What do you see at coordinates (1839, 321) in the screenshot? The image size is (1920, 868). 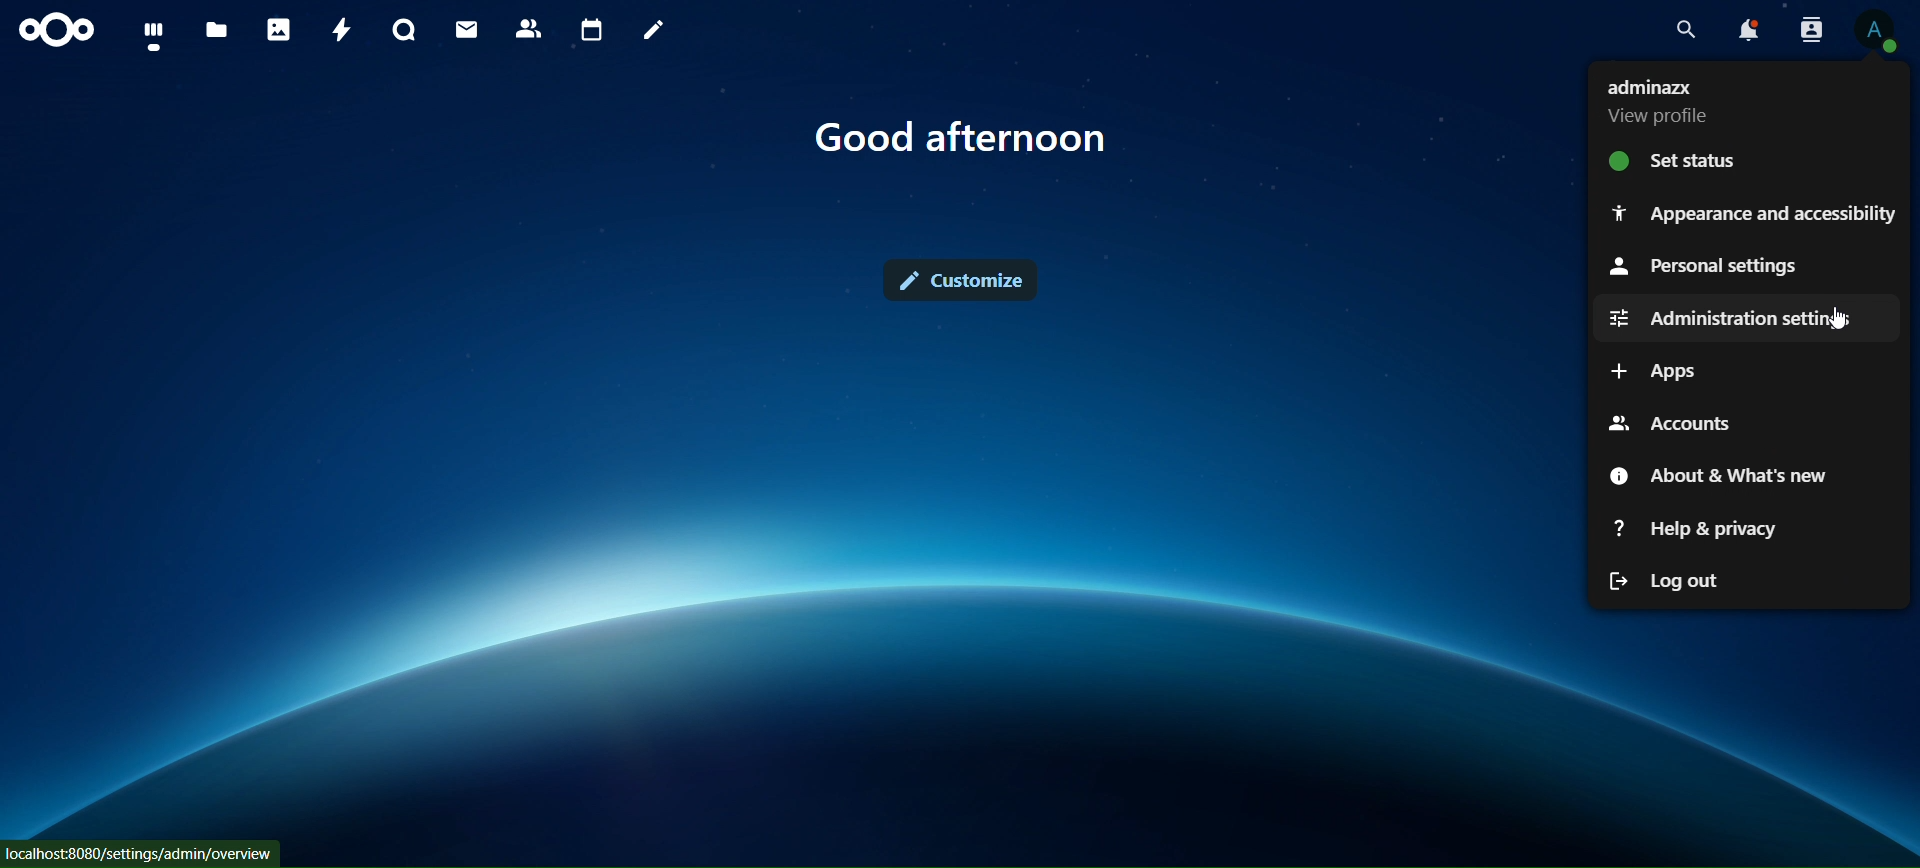 I see `Cursor` at bounding box center [1839, 321].